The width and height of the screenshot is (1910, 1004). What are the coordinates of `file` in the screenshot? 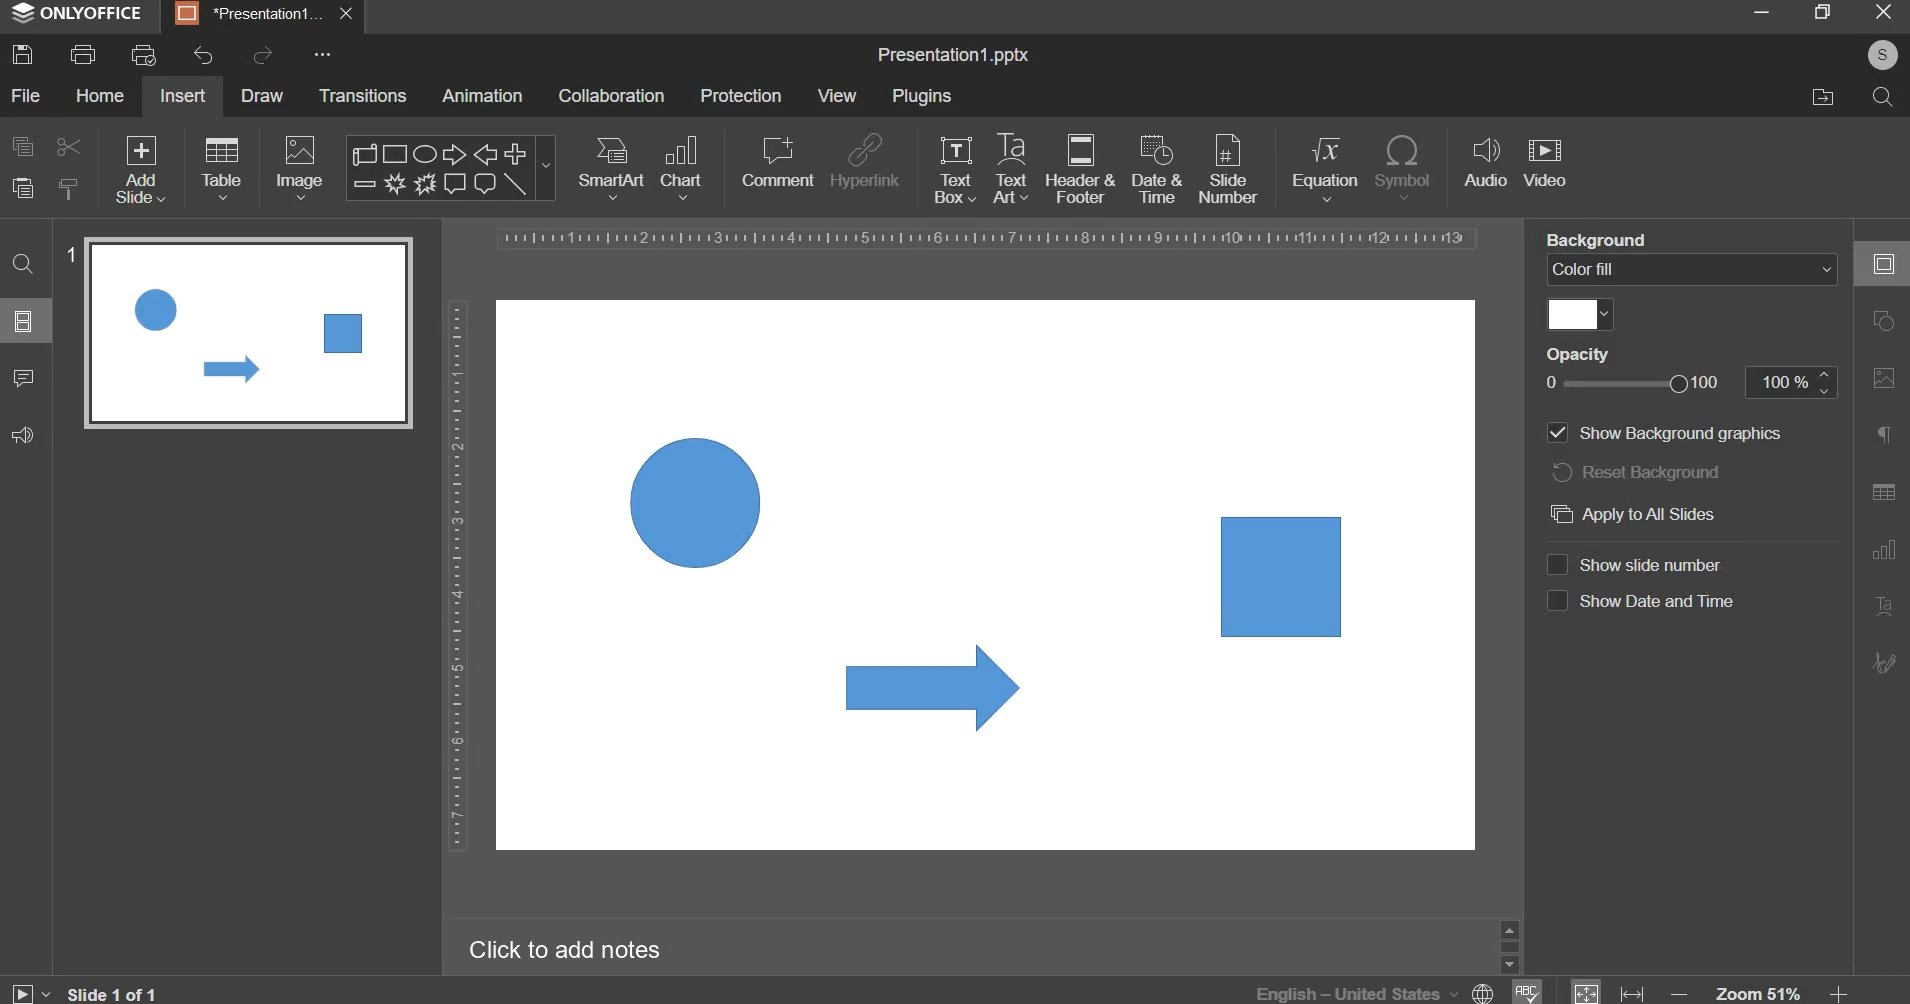 It's located at (25, 95).